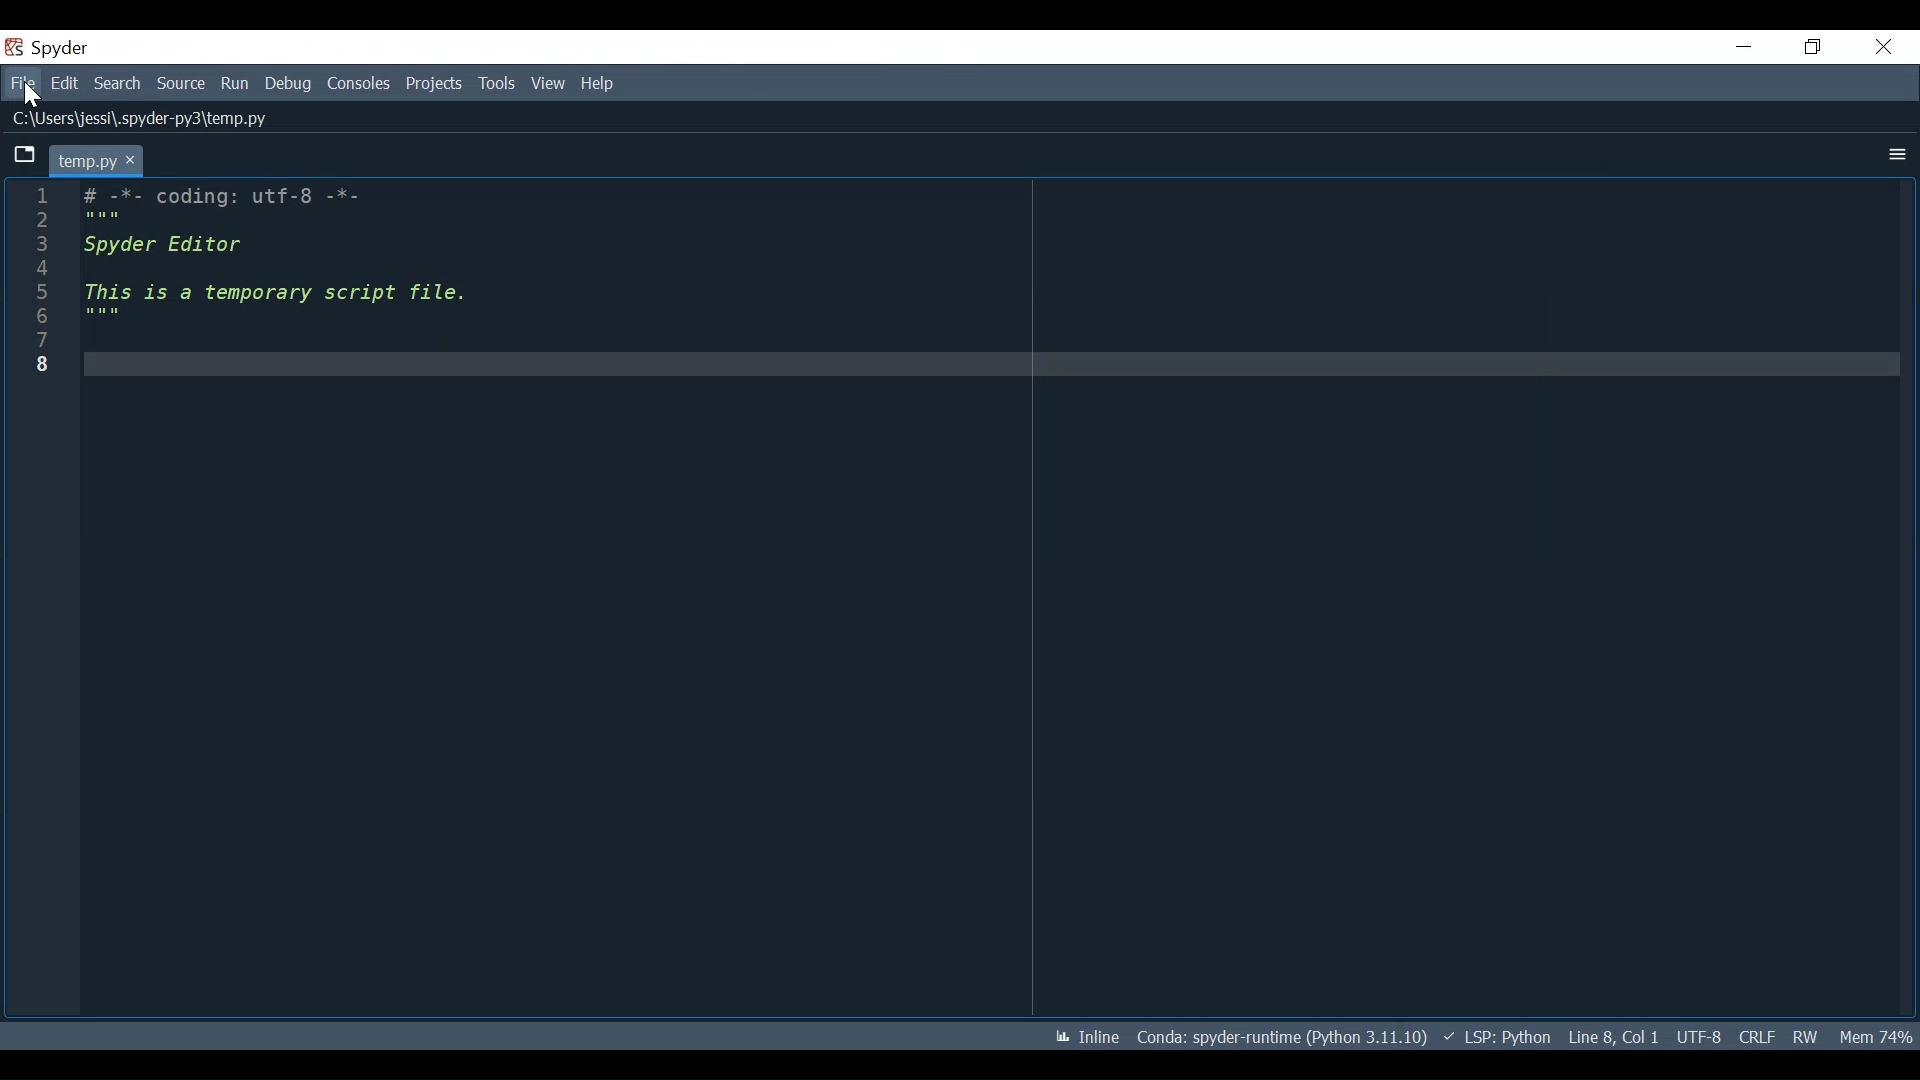 The width and height of the screenshot is (1920, 1080). Describe the element at coordinates (23, 154) in the screenshot. I see `Browse tab` at that location.